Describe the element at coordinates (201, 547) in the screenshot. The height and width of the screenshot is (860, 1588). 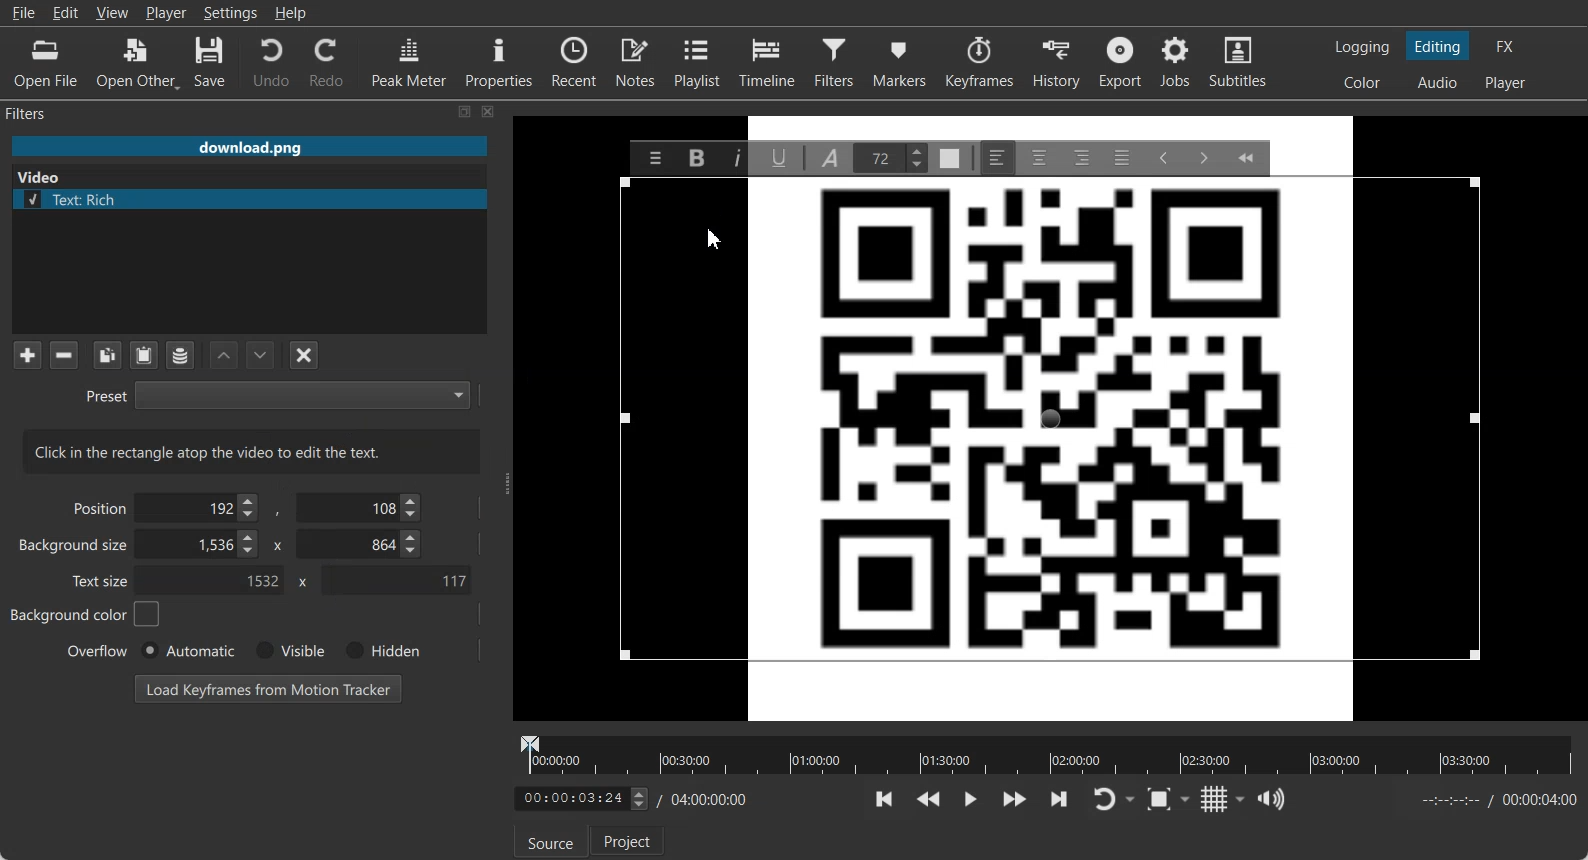
I see `Background size X- Coordinate` at that location.